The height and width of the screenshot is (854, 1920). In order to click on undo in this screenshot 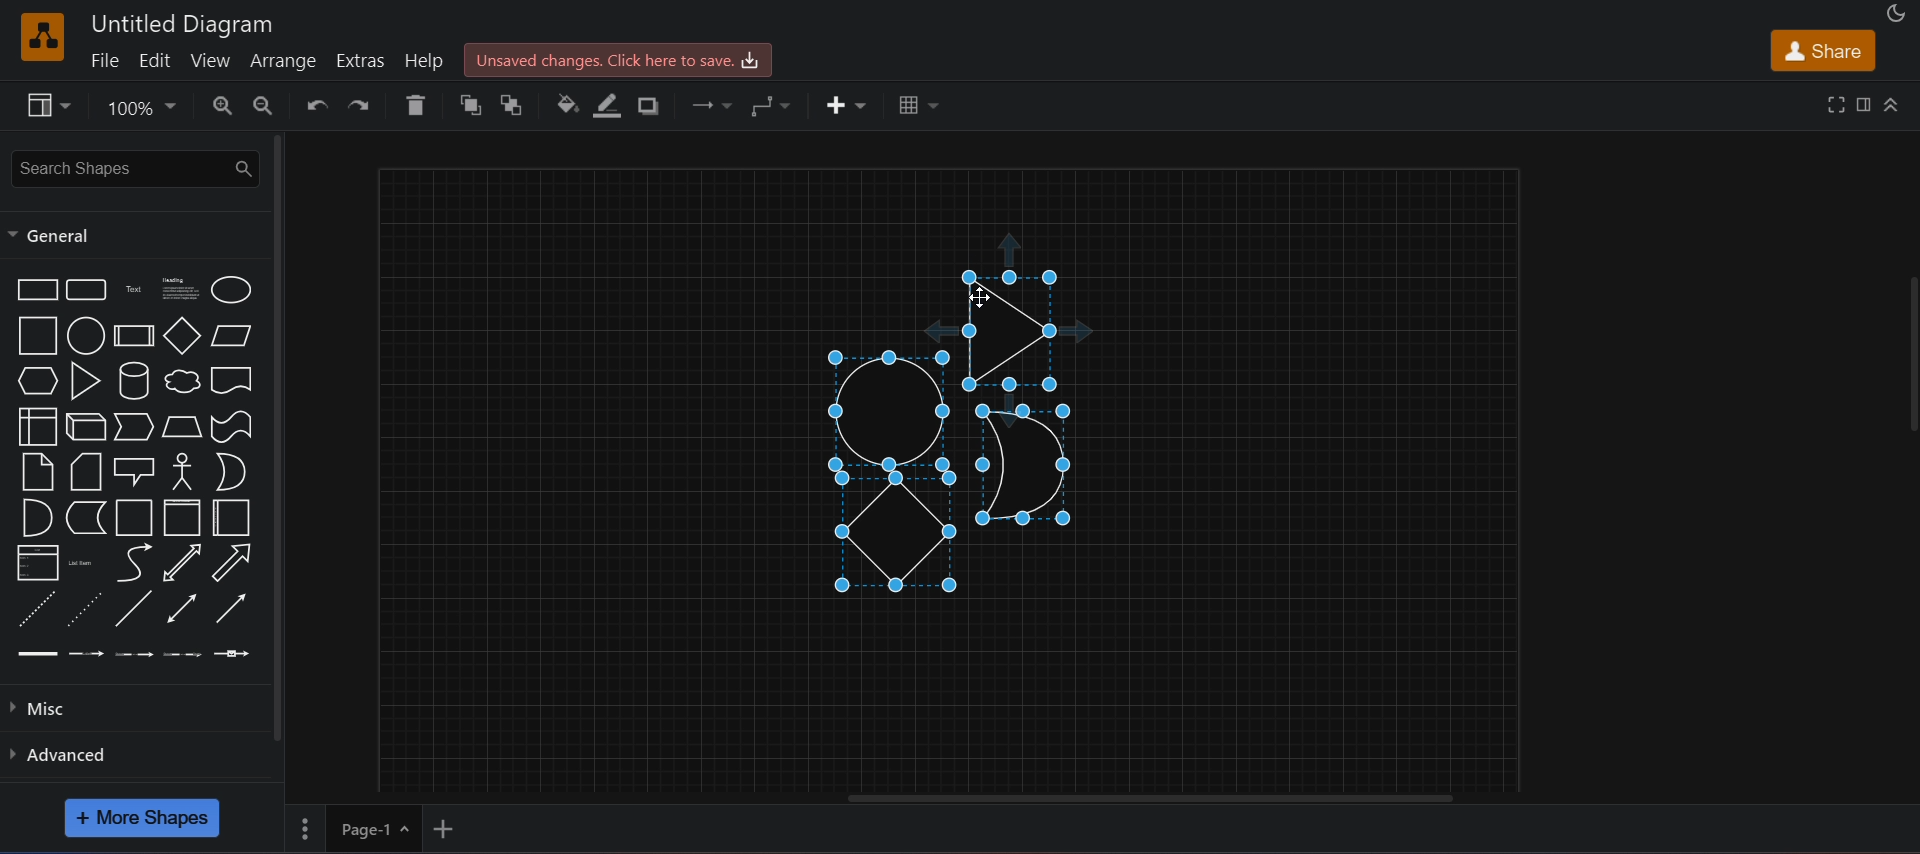, I will do `click(318, 106)`.